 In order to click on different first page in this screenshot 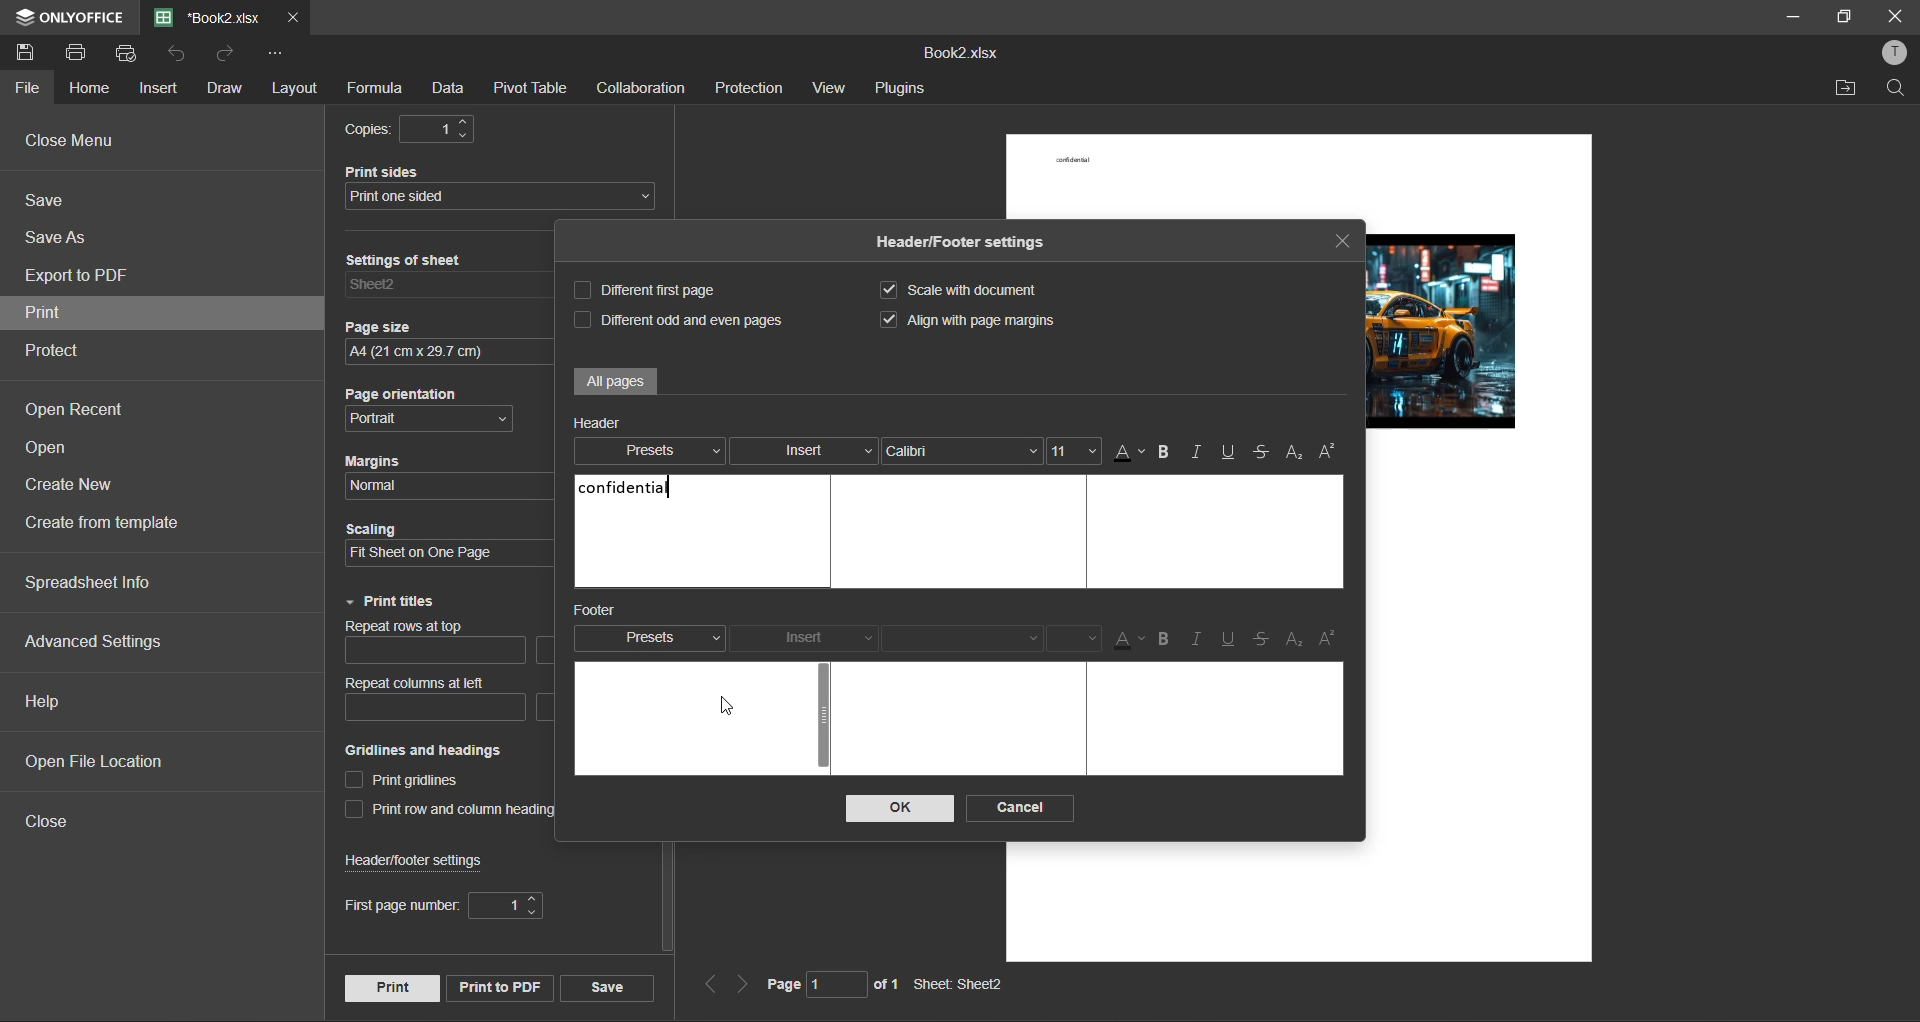, I will do `click(644, 290)`.